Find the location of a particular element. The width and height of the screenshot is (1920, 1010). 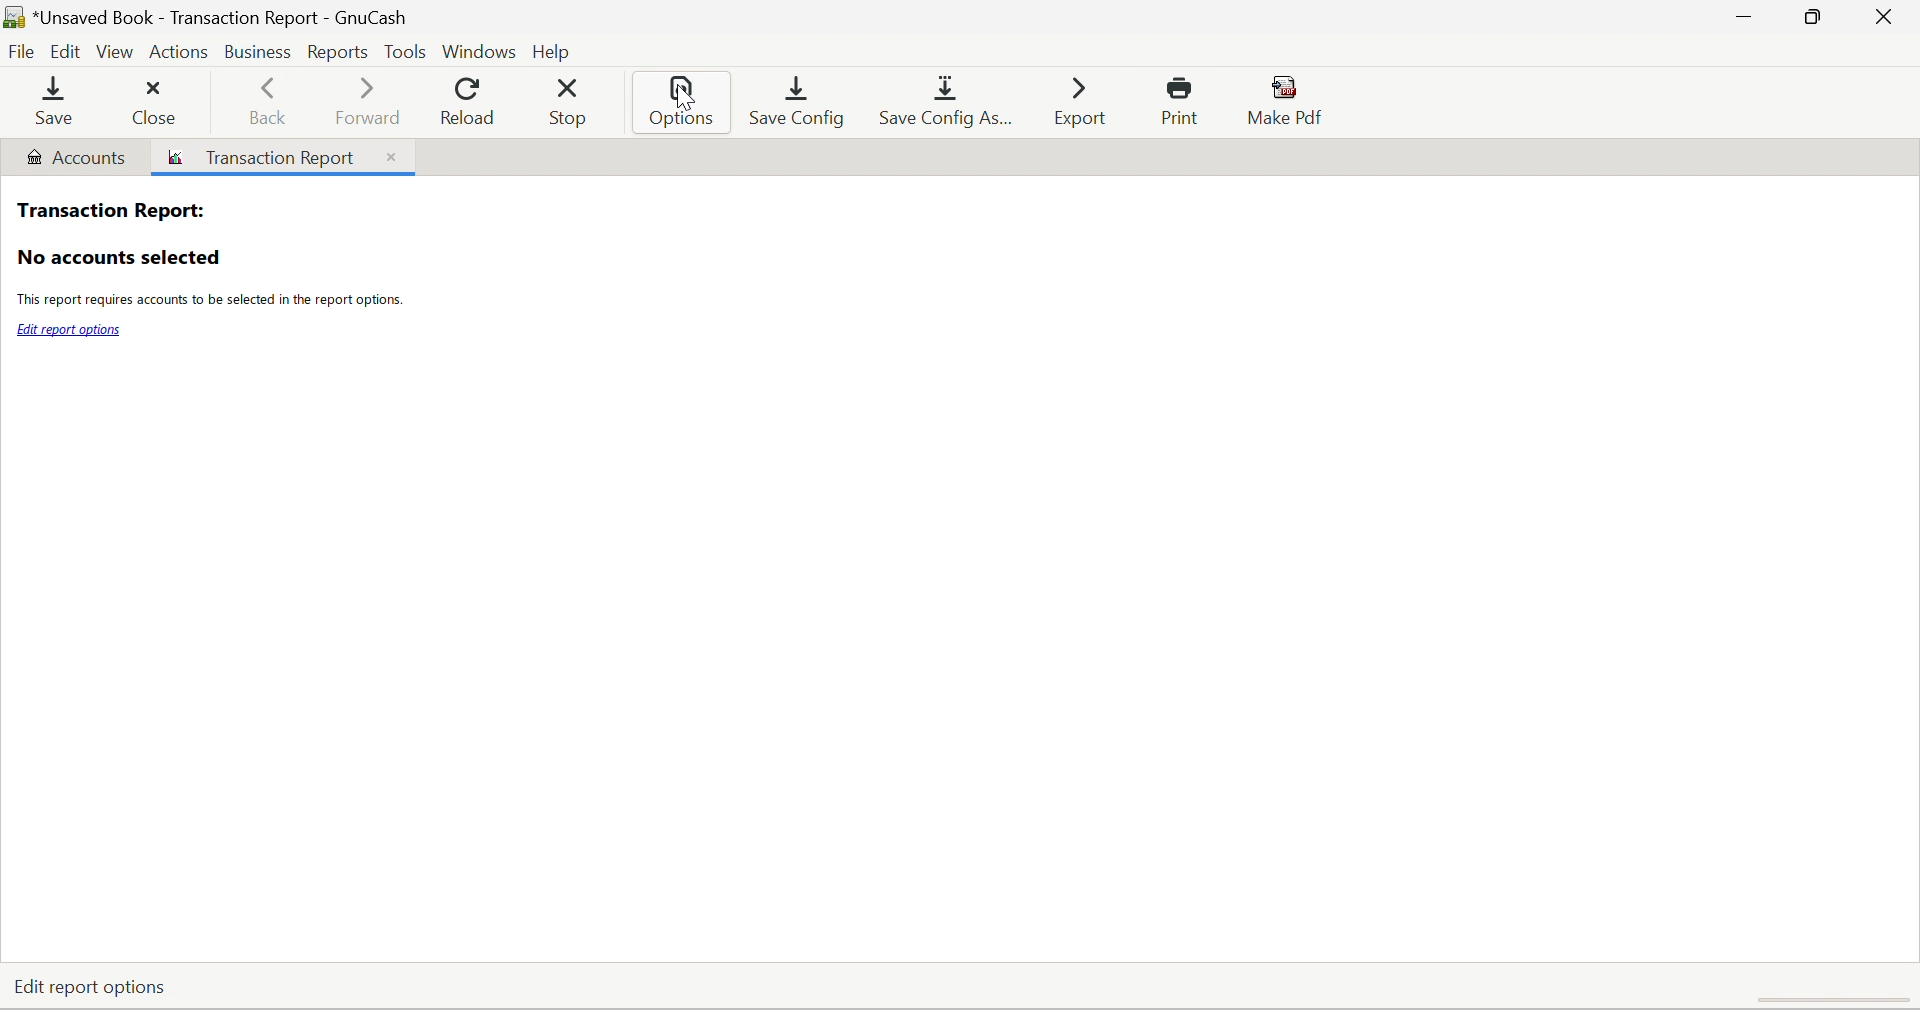

Export is located at coordinates (1078, 100).